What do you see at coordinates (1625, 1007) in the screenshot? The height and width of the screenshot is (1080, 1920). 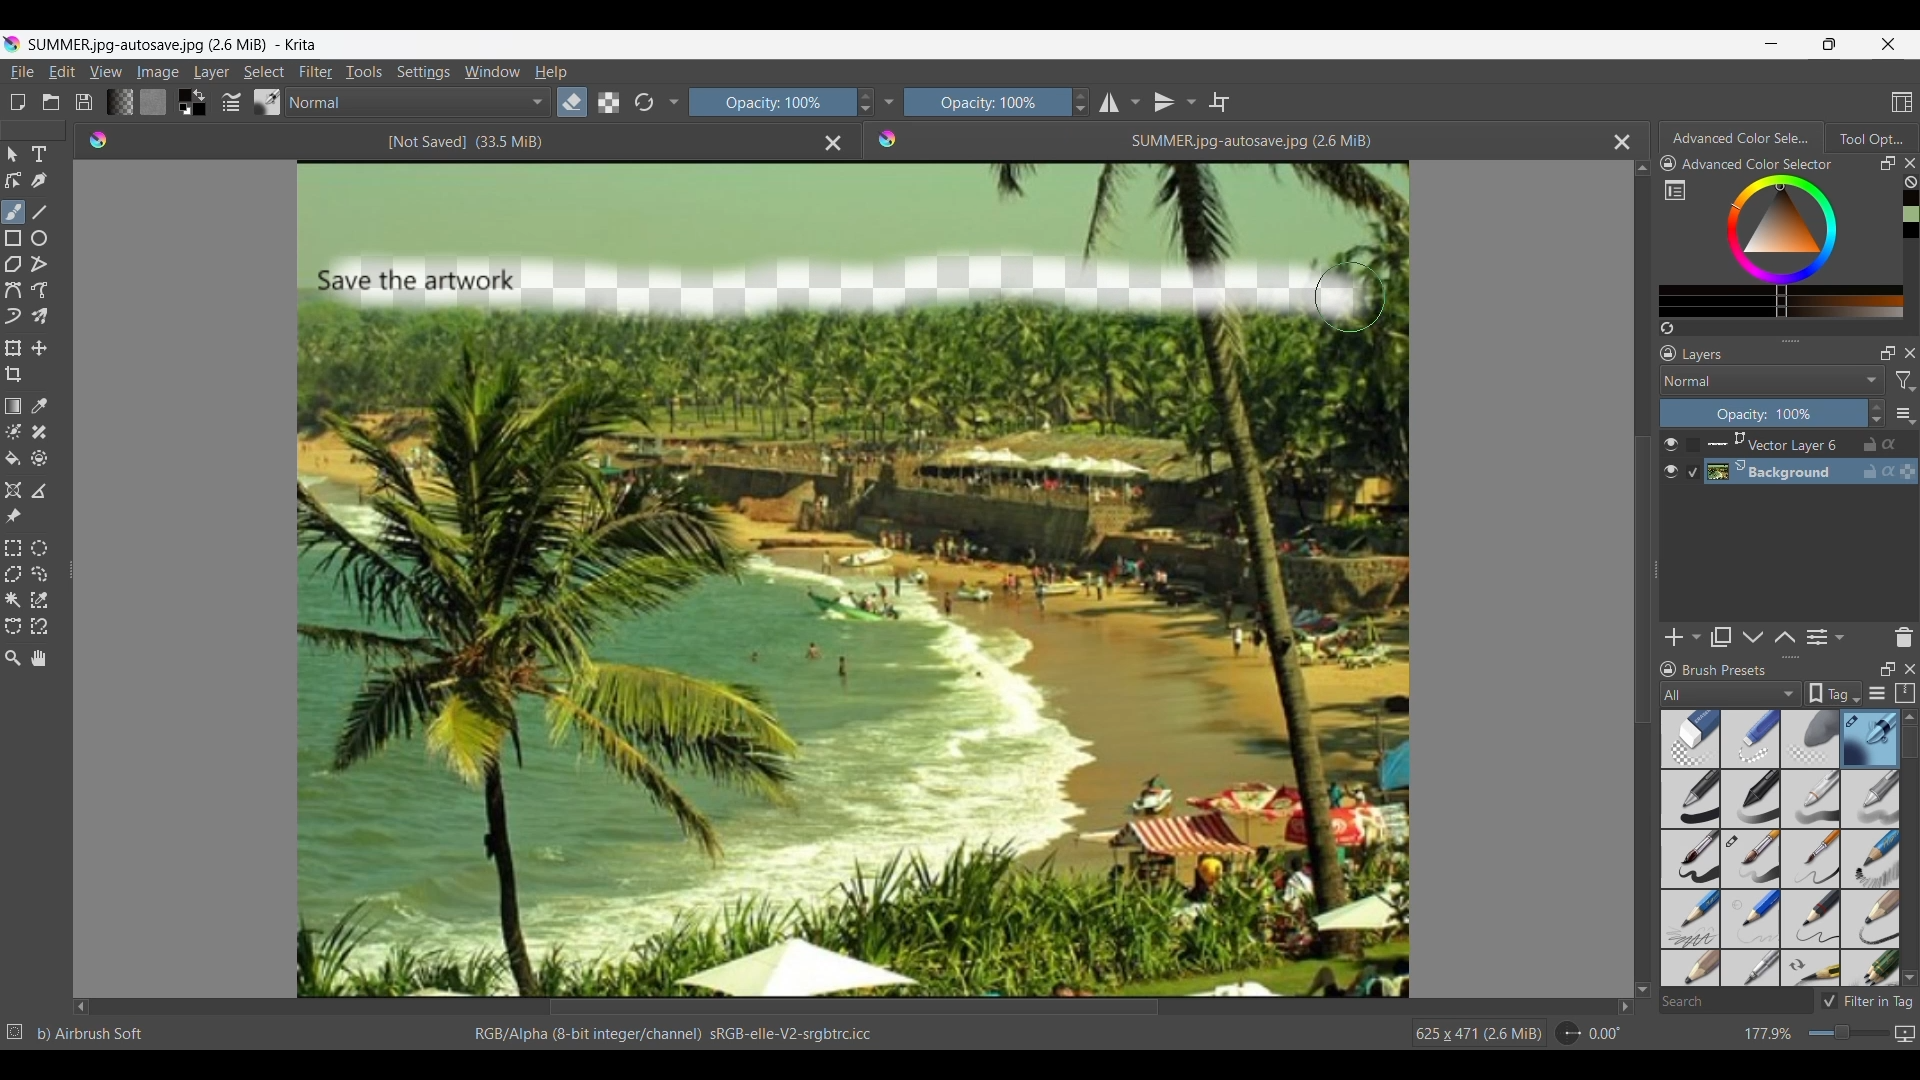 I see `Quick slide to right` at bounding box center [1625, 1007].